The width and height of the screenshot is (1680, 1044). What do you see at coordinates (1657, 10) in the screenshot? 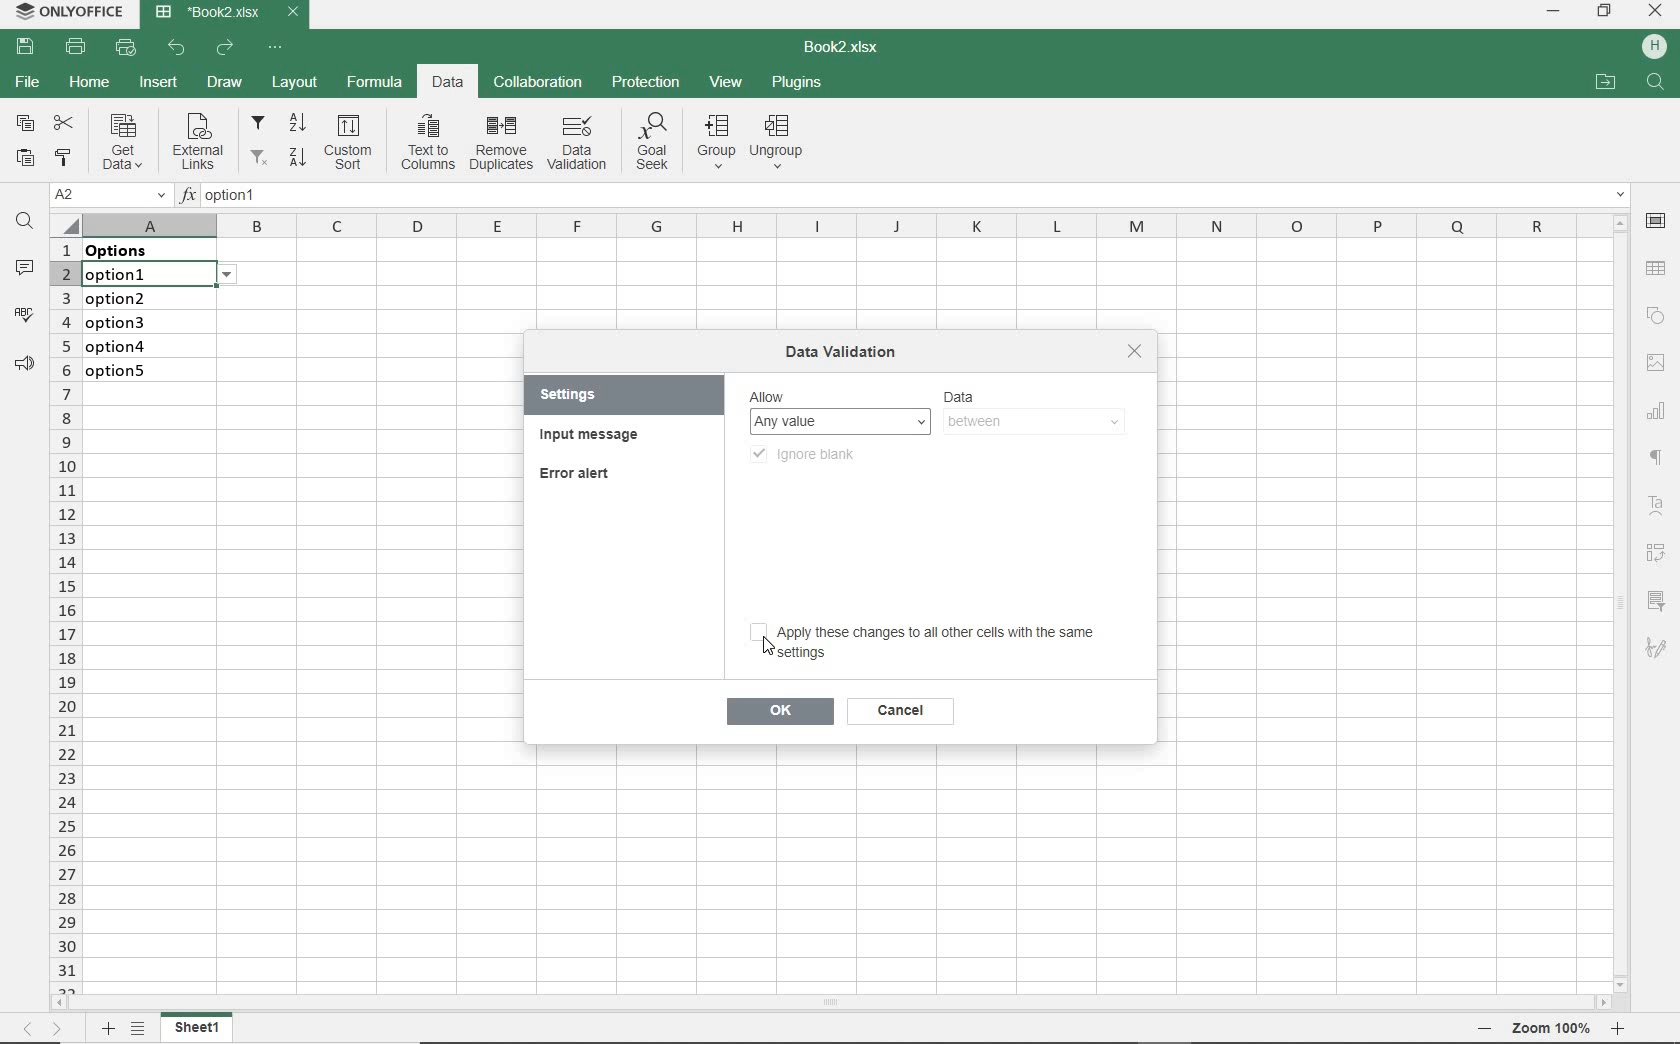
I see `CLOSE` at bounding box center [1657, 10].